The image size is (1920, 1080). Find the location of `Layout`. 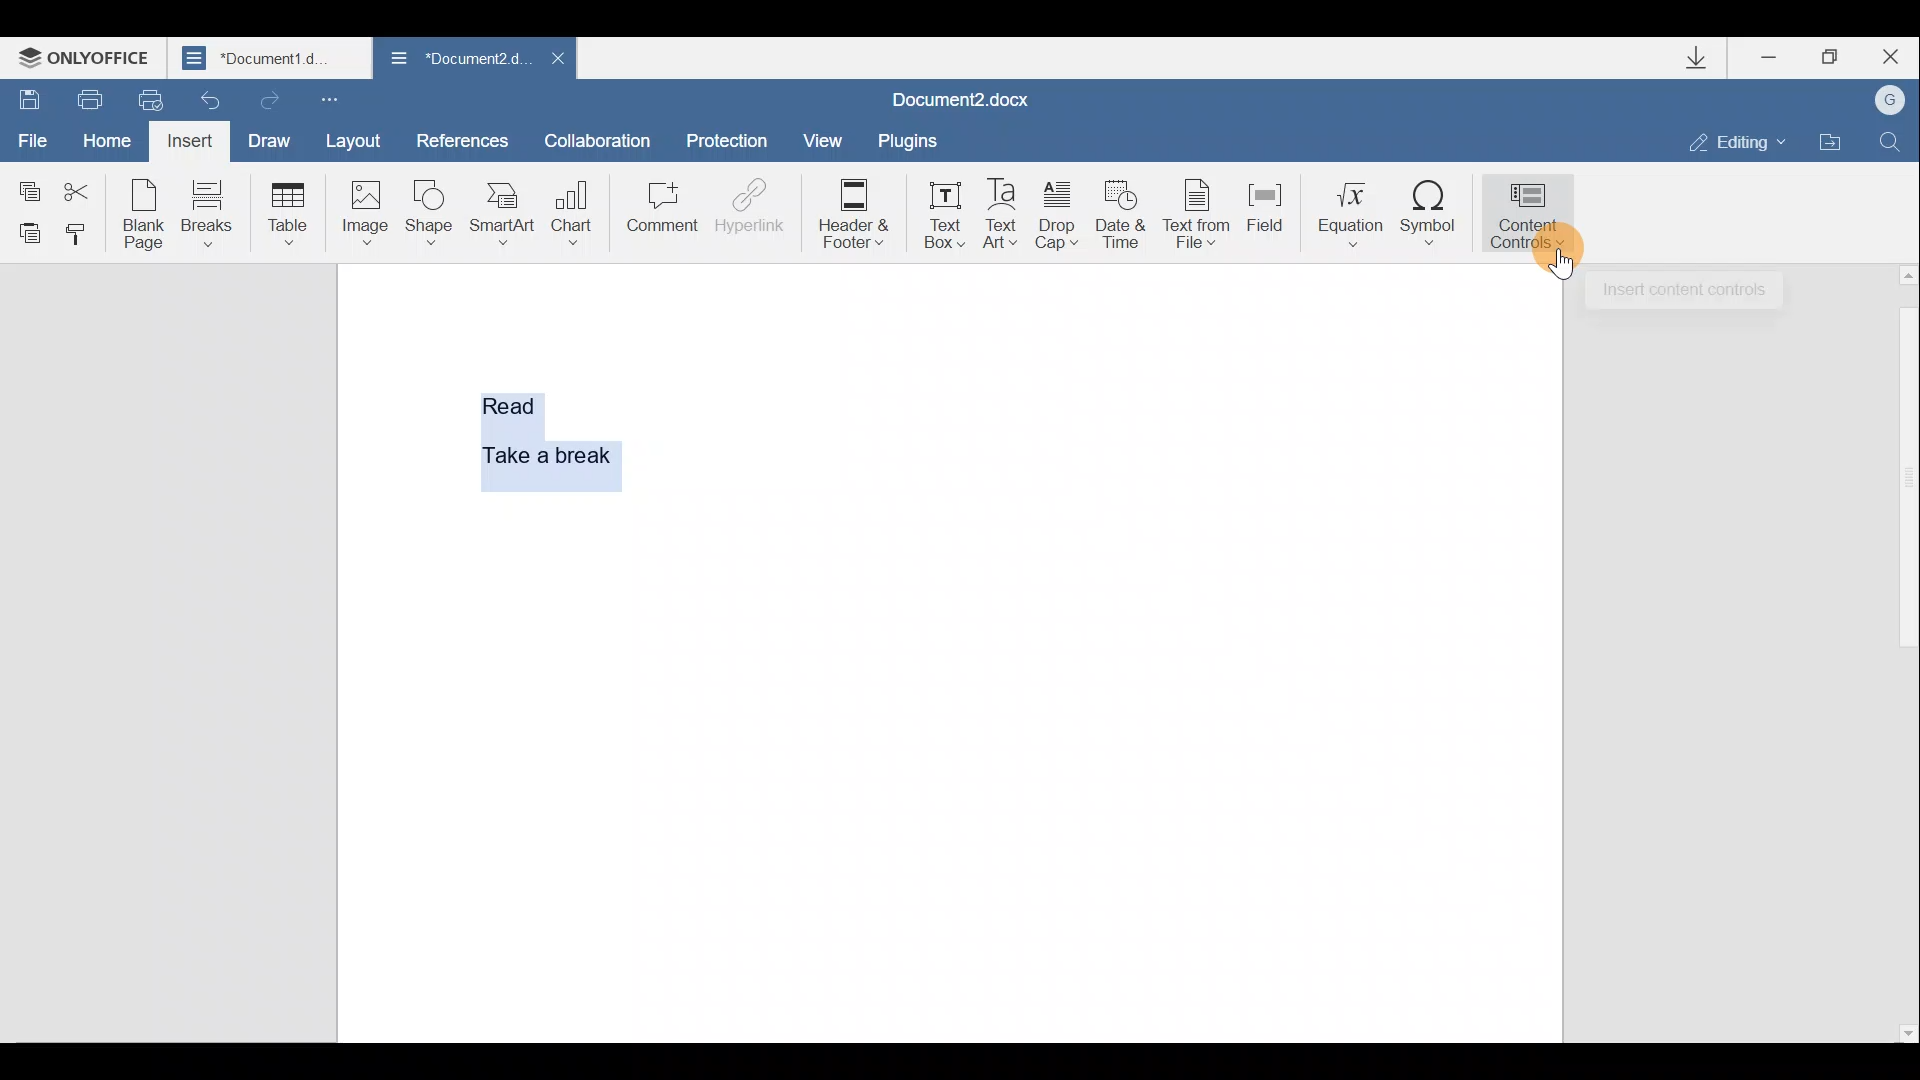

Layout is located at coordinates (364, 144).